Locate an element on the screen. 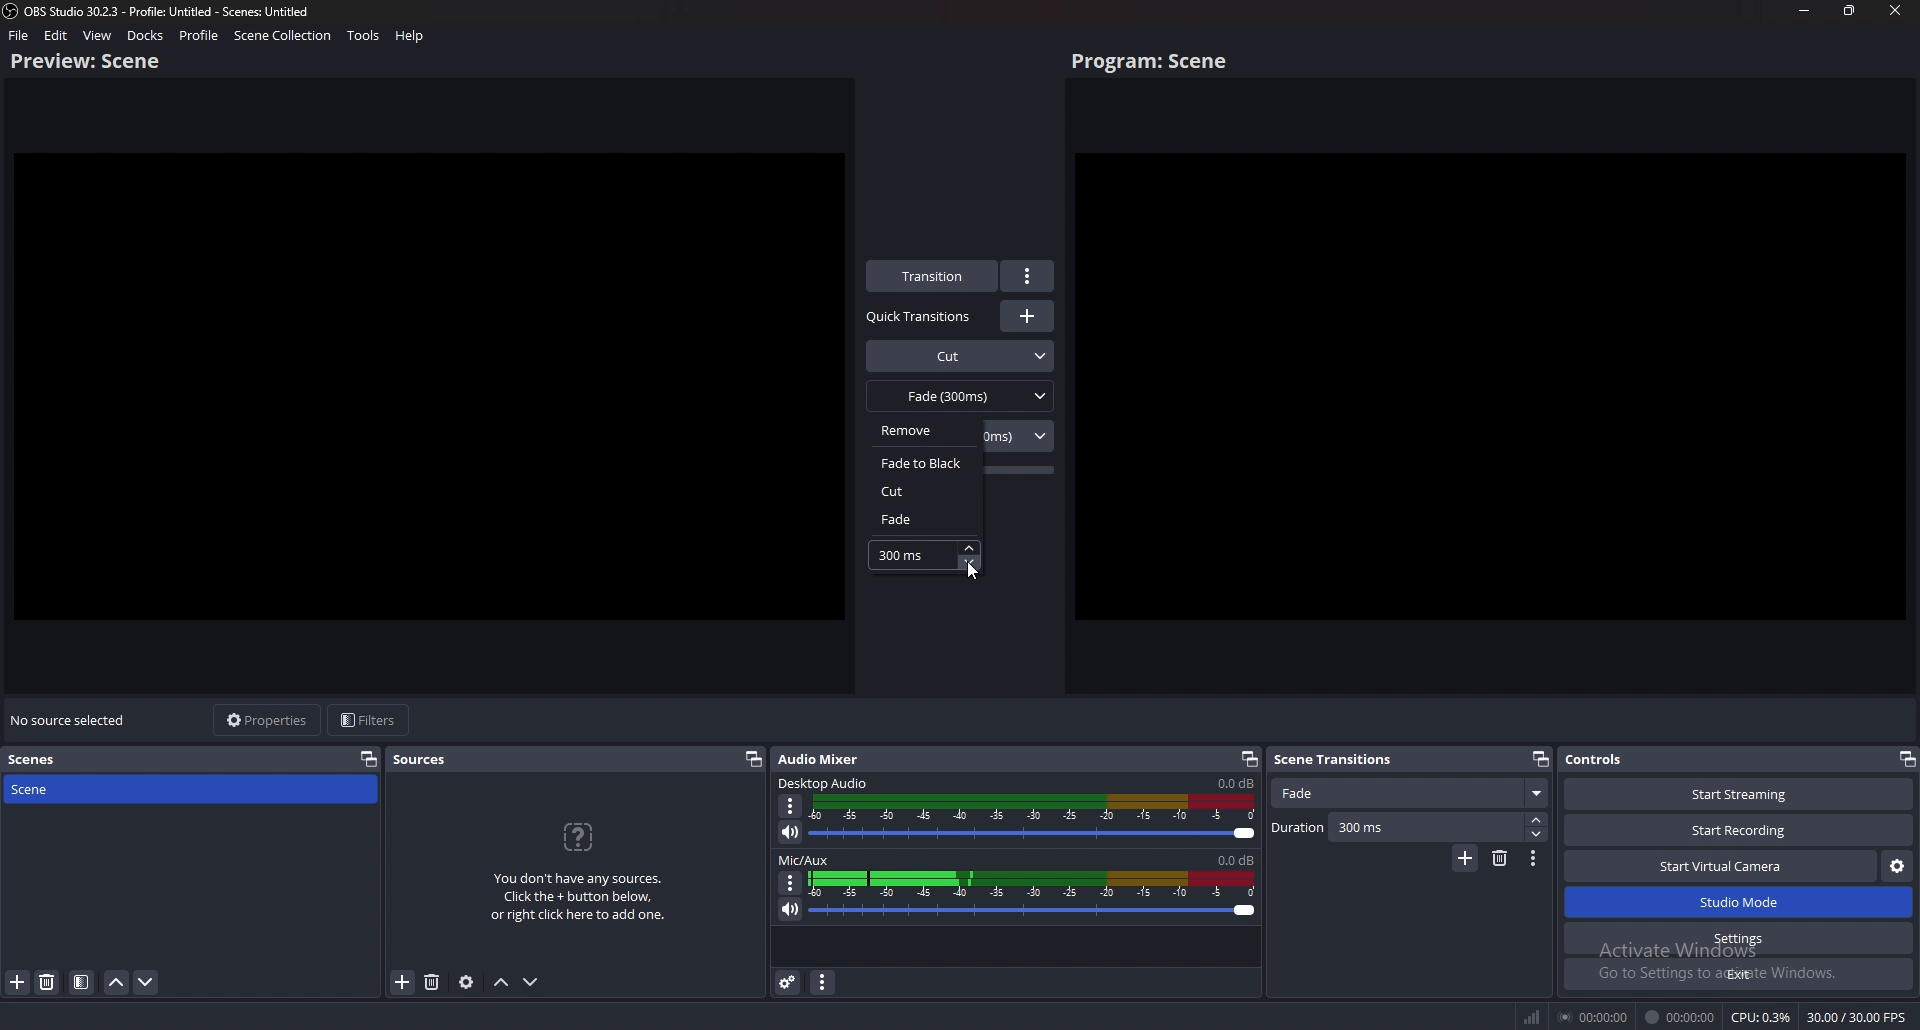  options is located at coordinates (1029, 276).